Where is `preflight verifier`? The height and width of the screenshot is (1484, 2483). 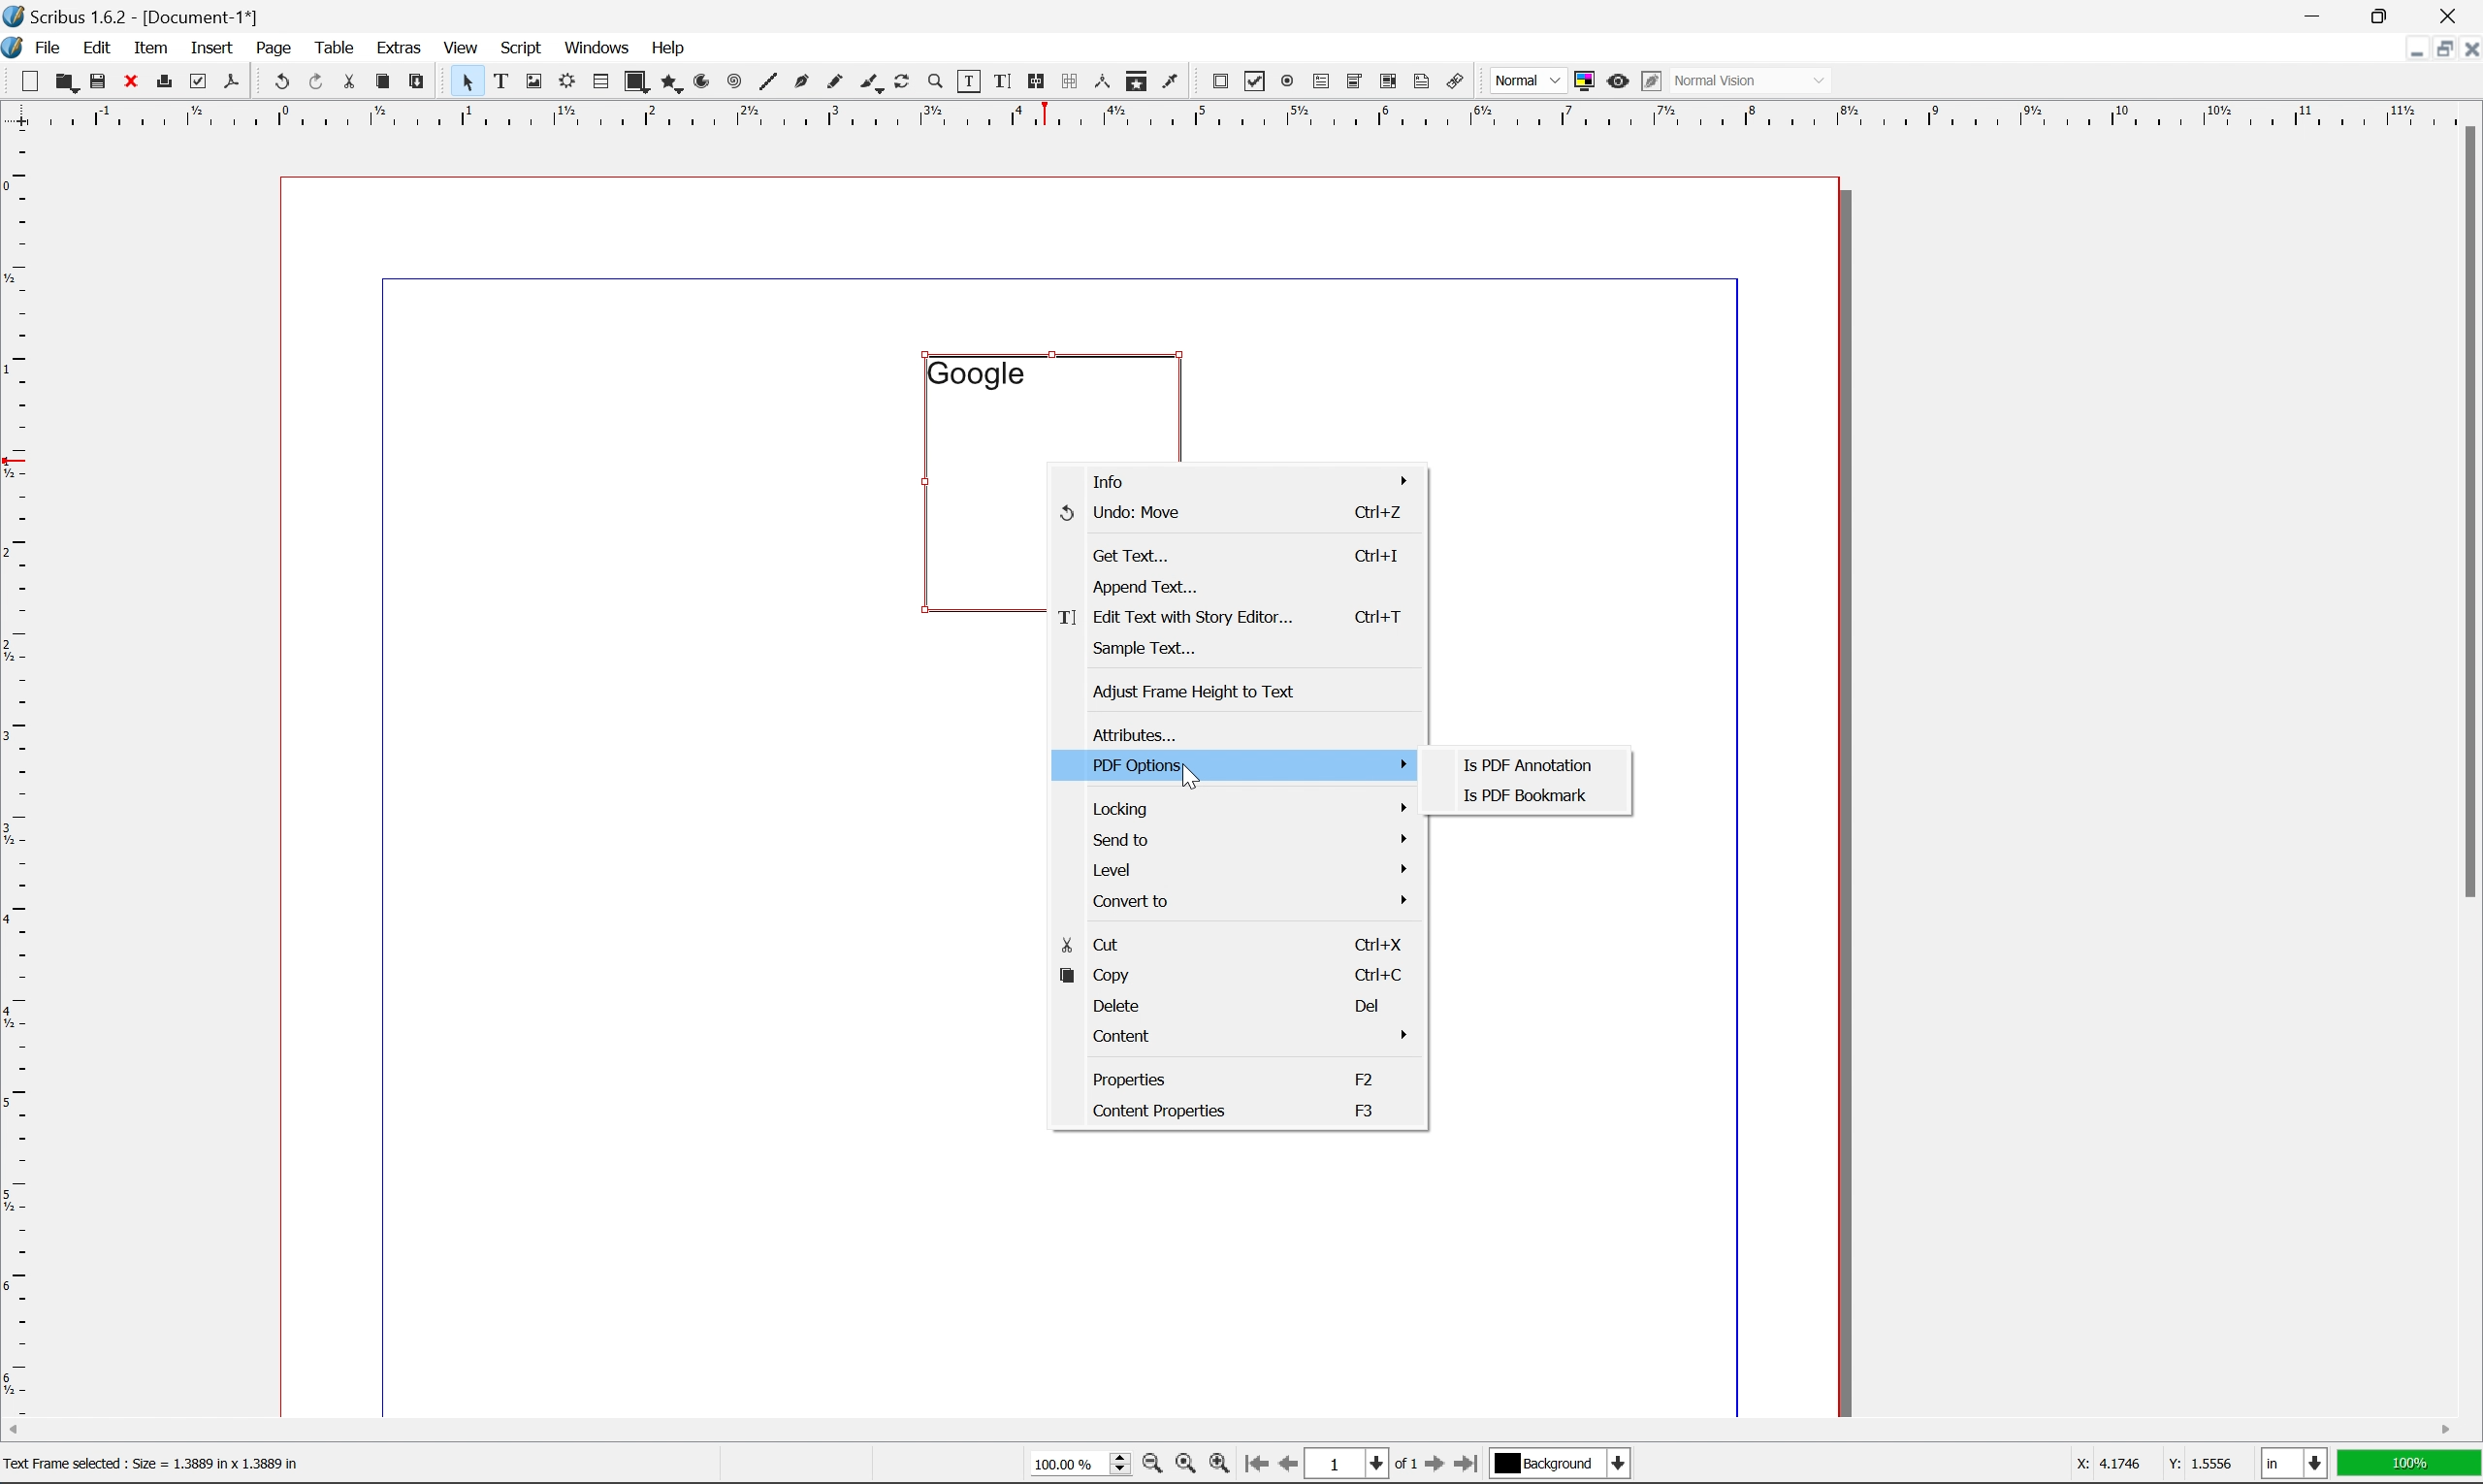 preflight verifier is located at coordinates (199, 80).